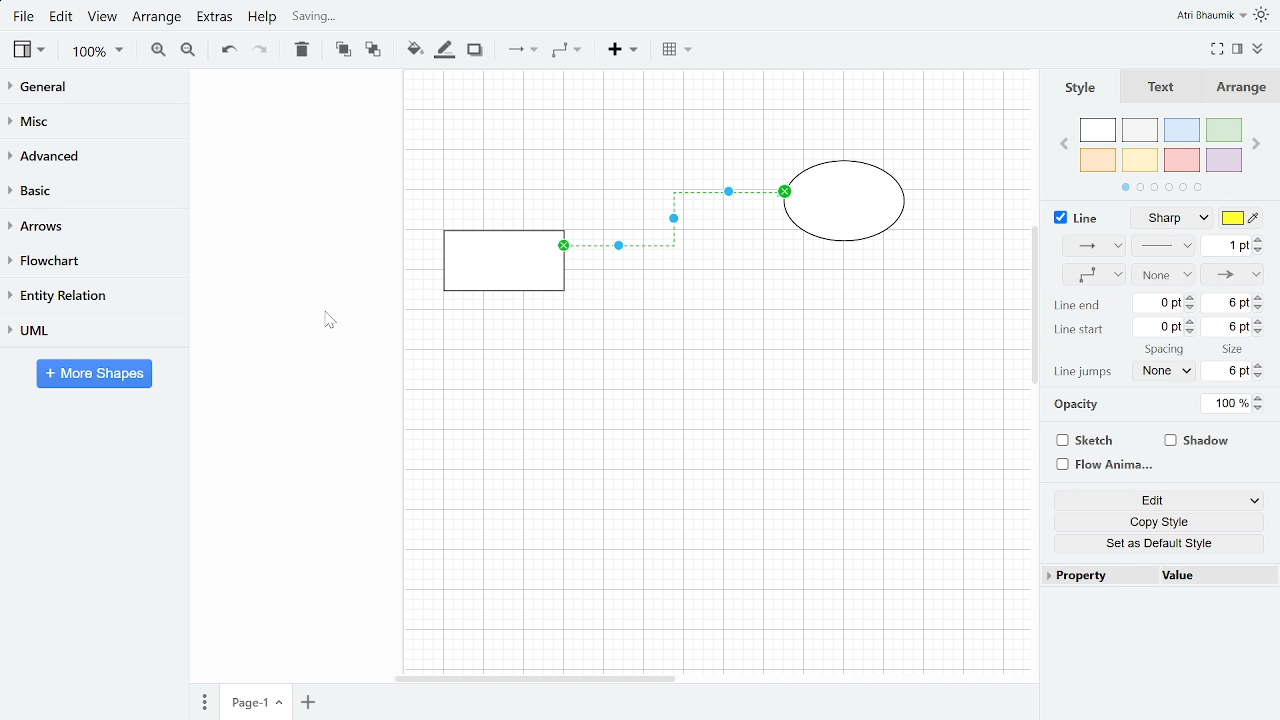  Describe the element at coordinates (1225, 404) in the screenshot. I see `Current opacity` at that location.